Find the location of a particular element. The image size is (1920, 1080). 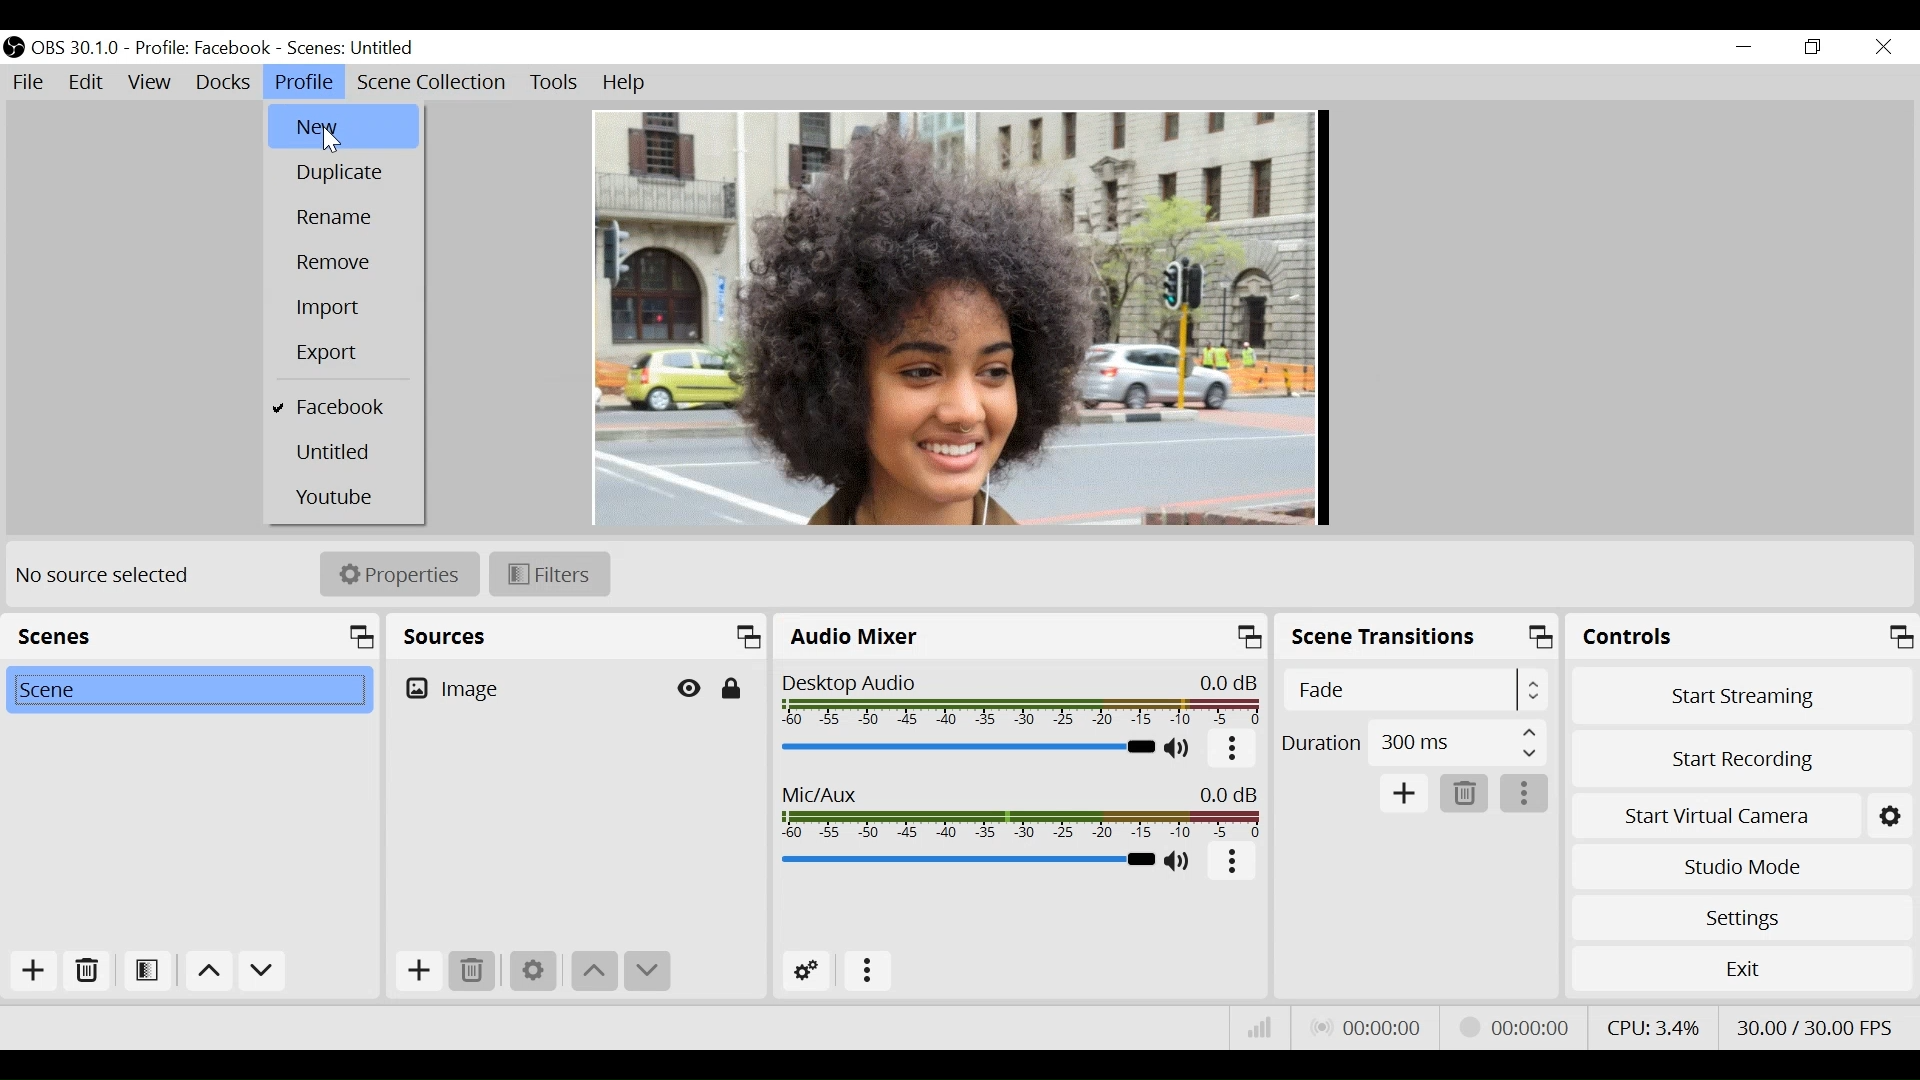

Facebook is located at coordinates (344, 408).